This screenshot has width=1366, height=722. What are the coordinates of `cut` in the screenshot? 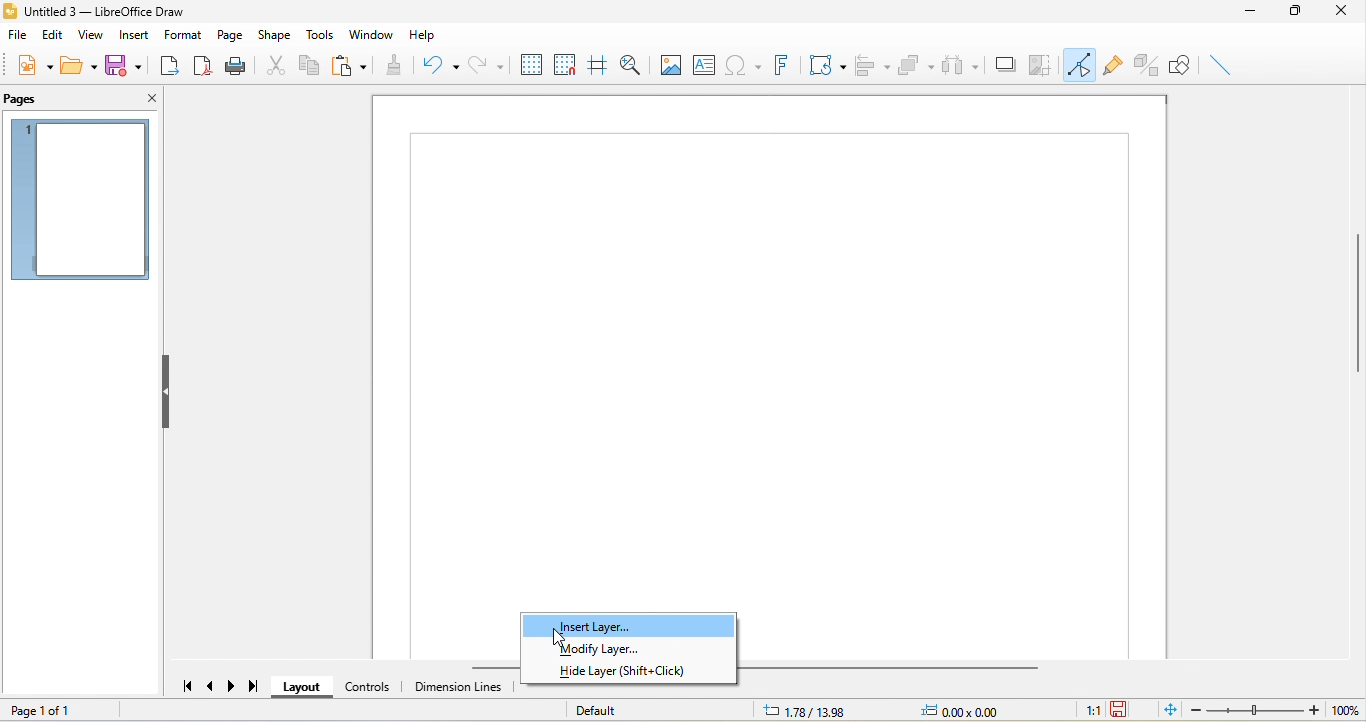 It's located at (276, 65).